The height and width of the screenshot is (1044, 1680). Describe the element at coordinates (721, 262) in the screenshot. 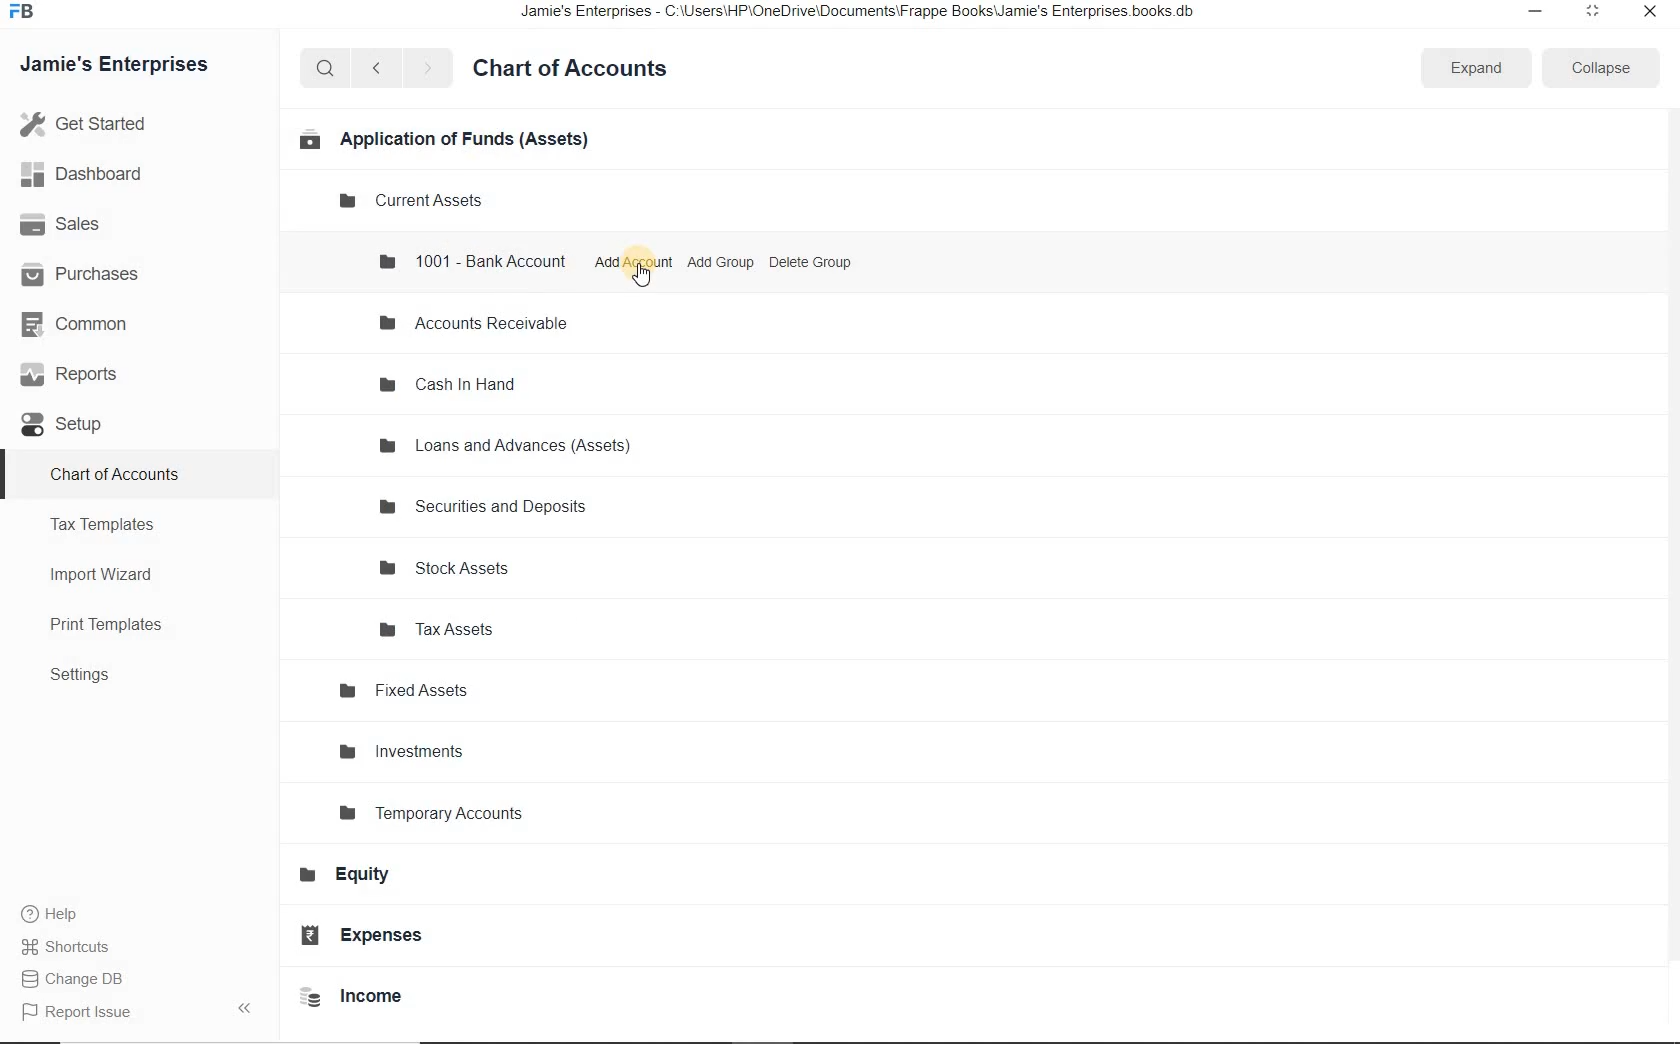

I see `Add Group` at that location.